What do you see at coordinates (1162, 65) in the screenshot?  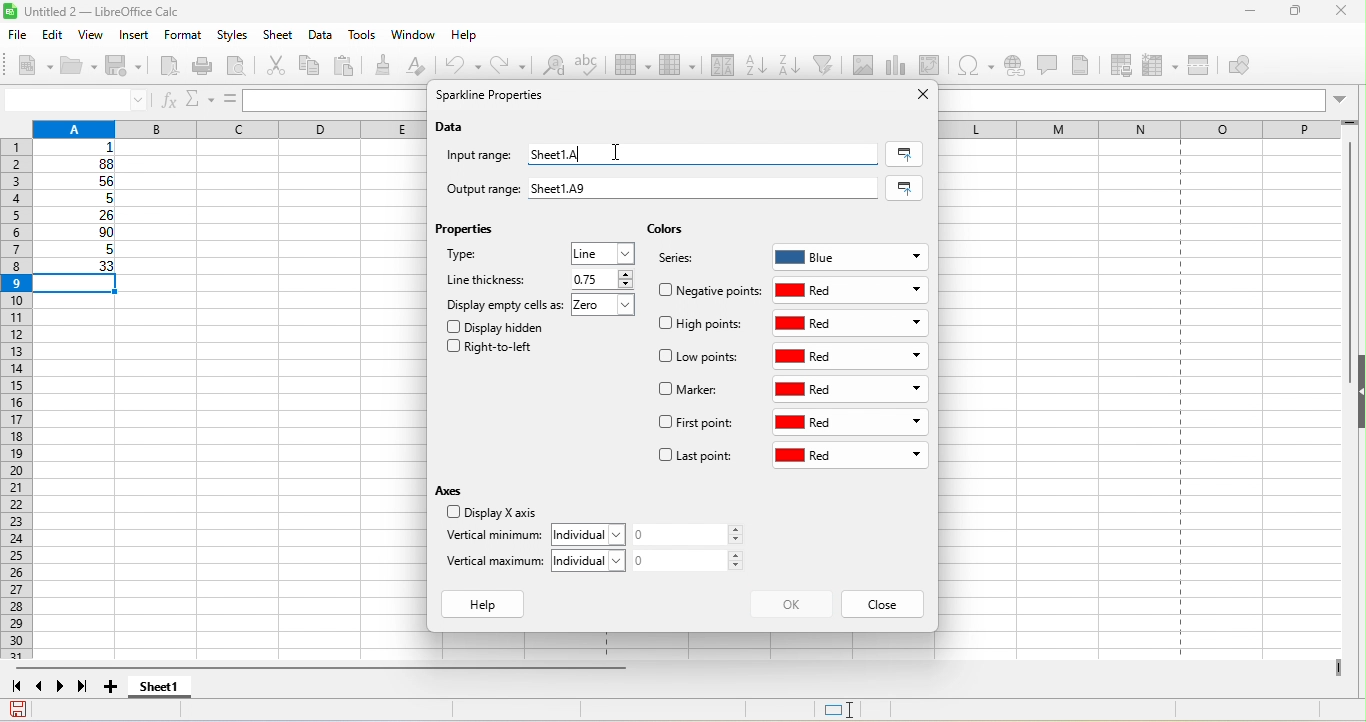 I see `freeze rows and column` at bounding box center [1162, 65].